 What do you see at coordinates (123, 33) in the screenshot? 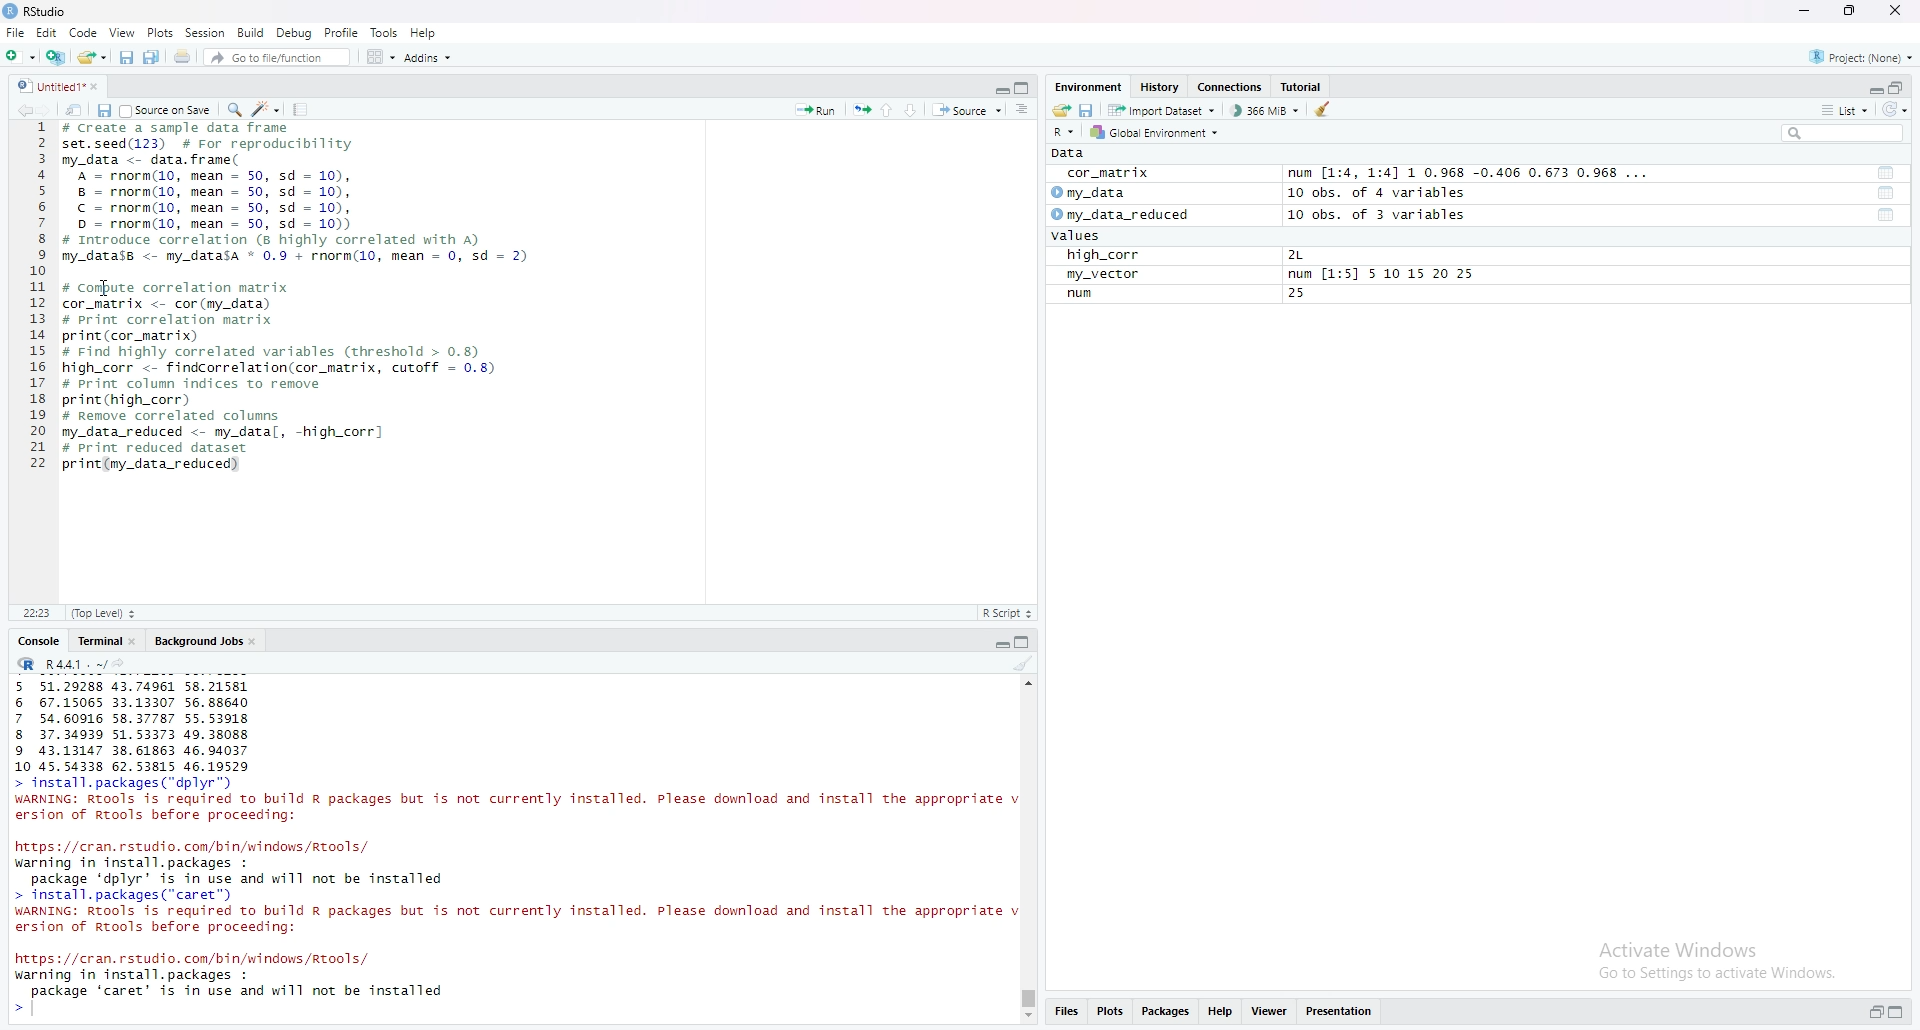
I see `View` at bounding box center [123, 33].